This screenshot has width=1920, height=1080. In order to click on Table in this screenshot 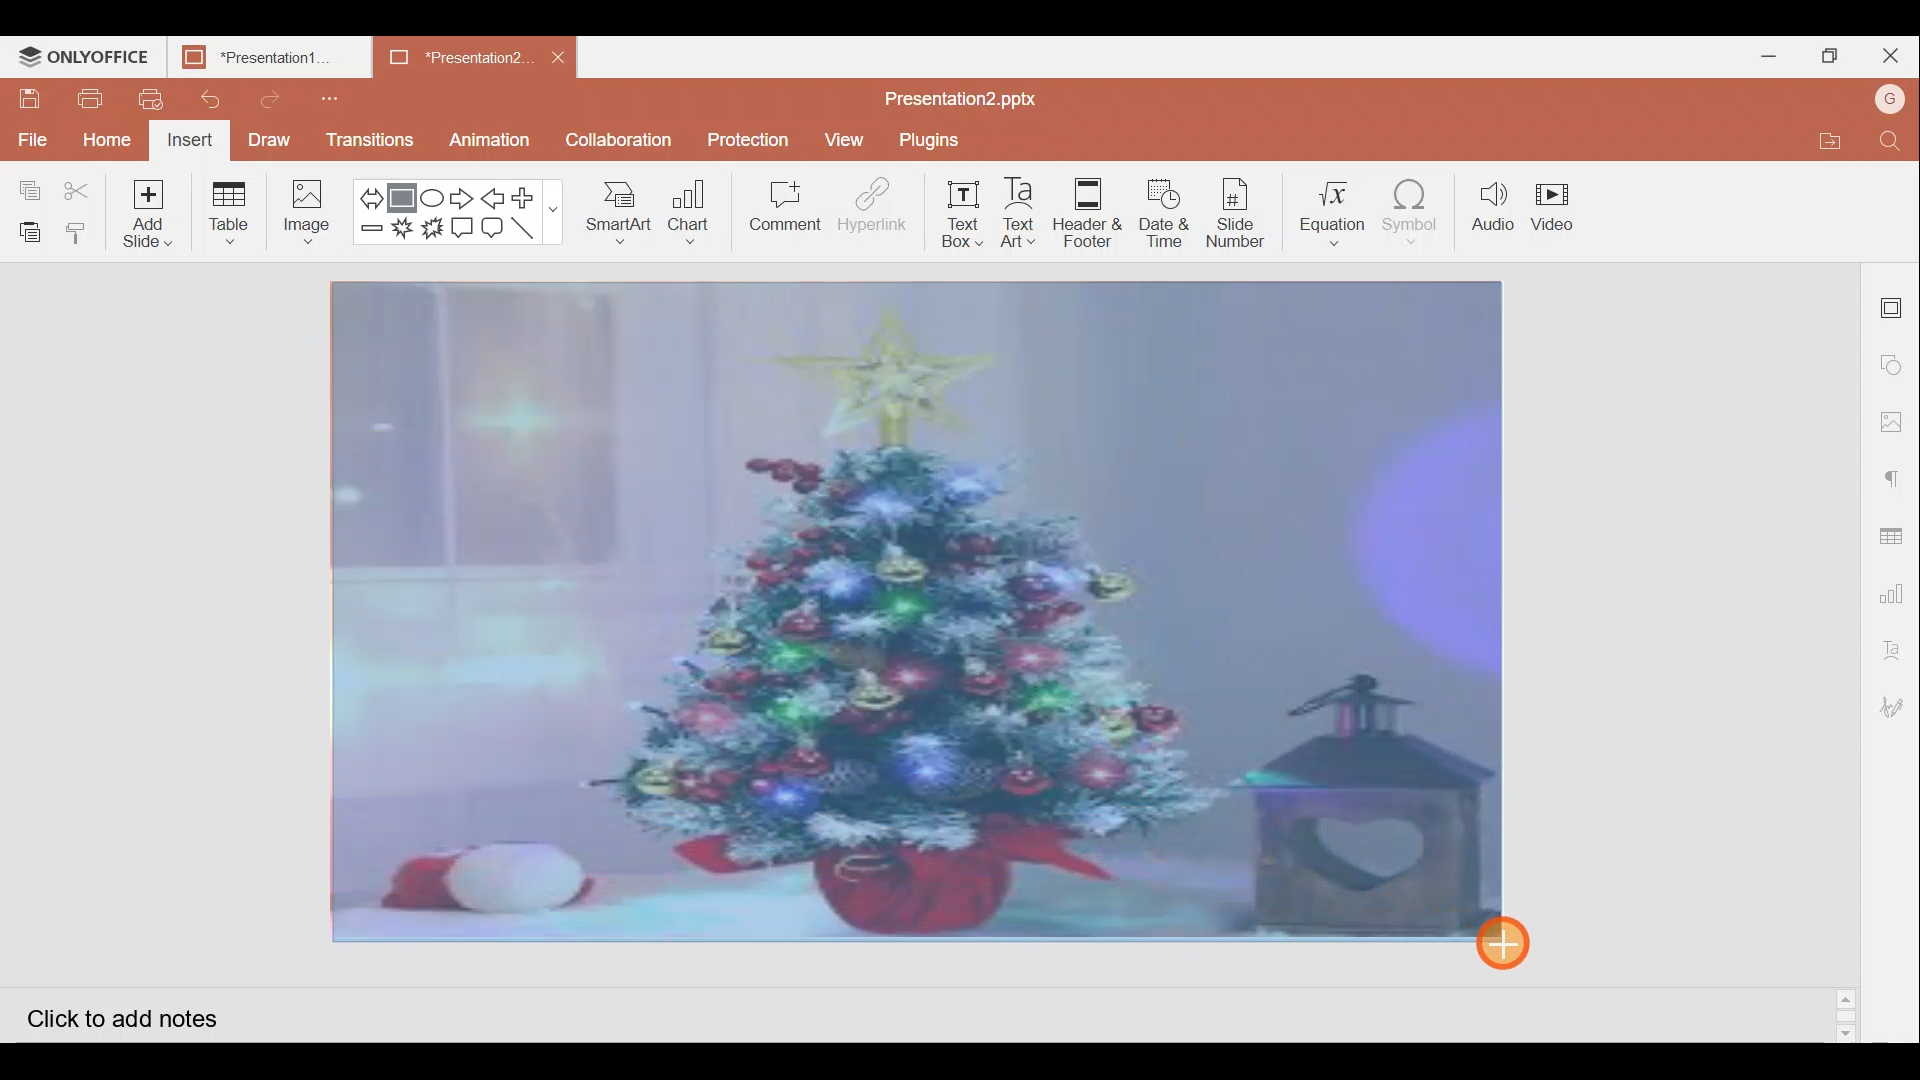, I will do `click(234, 211)`.